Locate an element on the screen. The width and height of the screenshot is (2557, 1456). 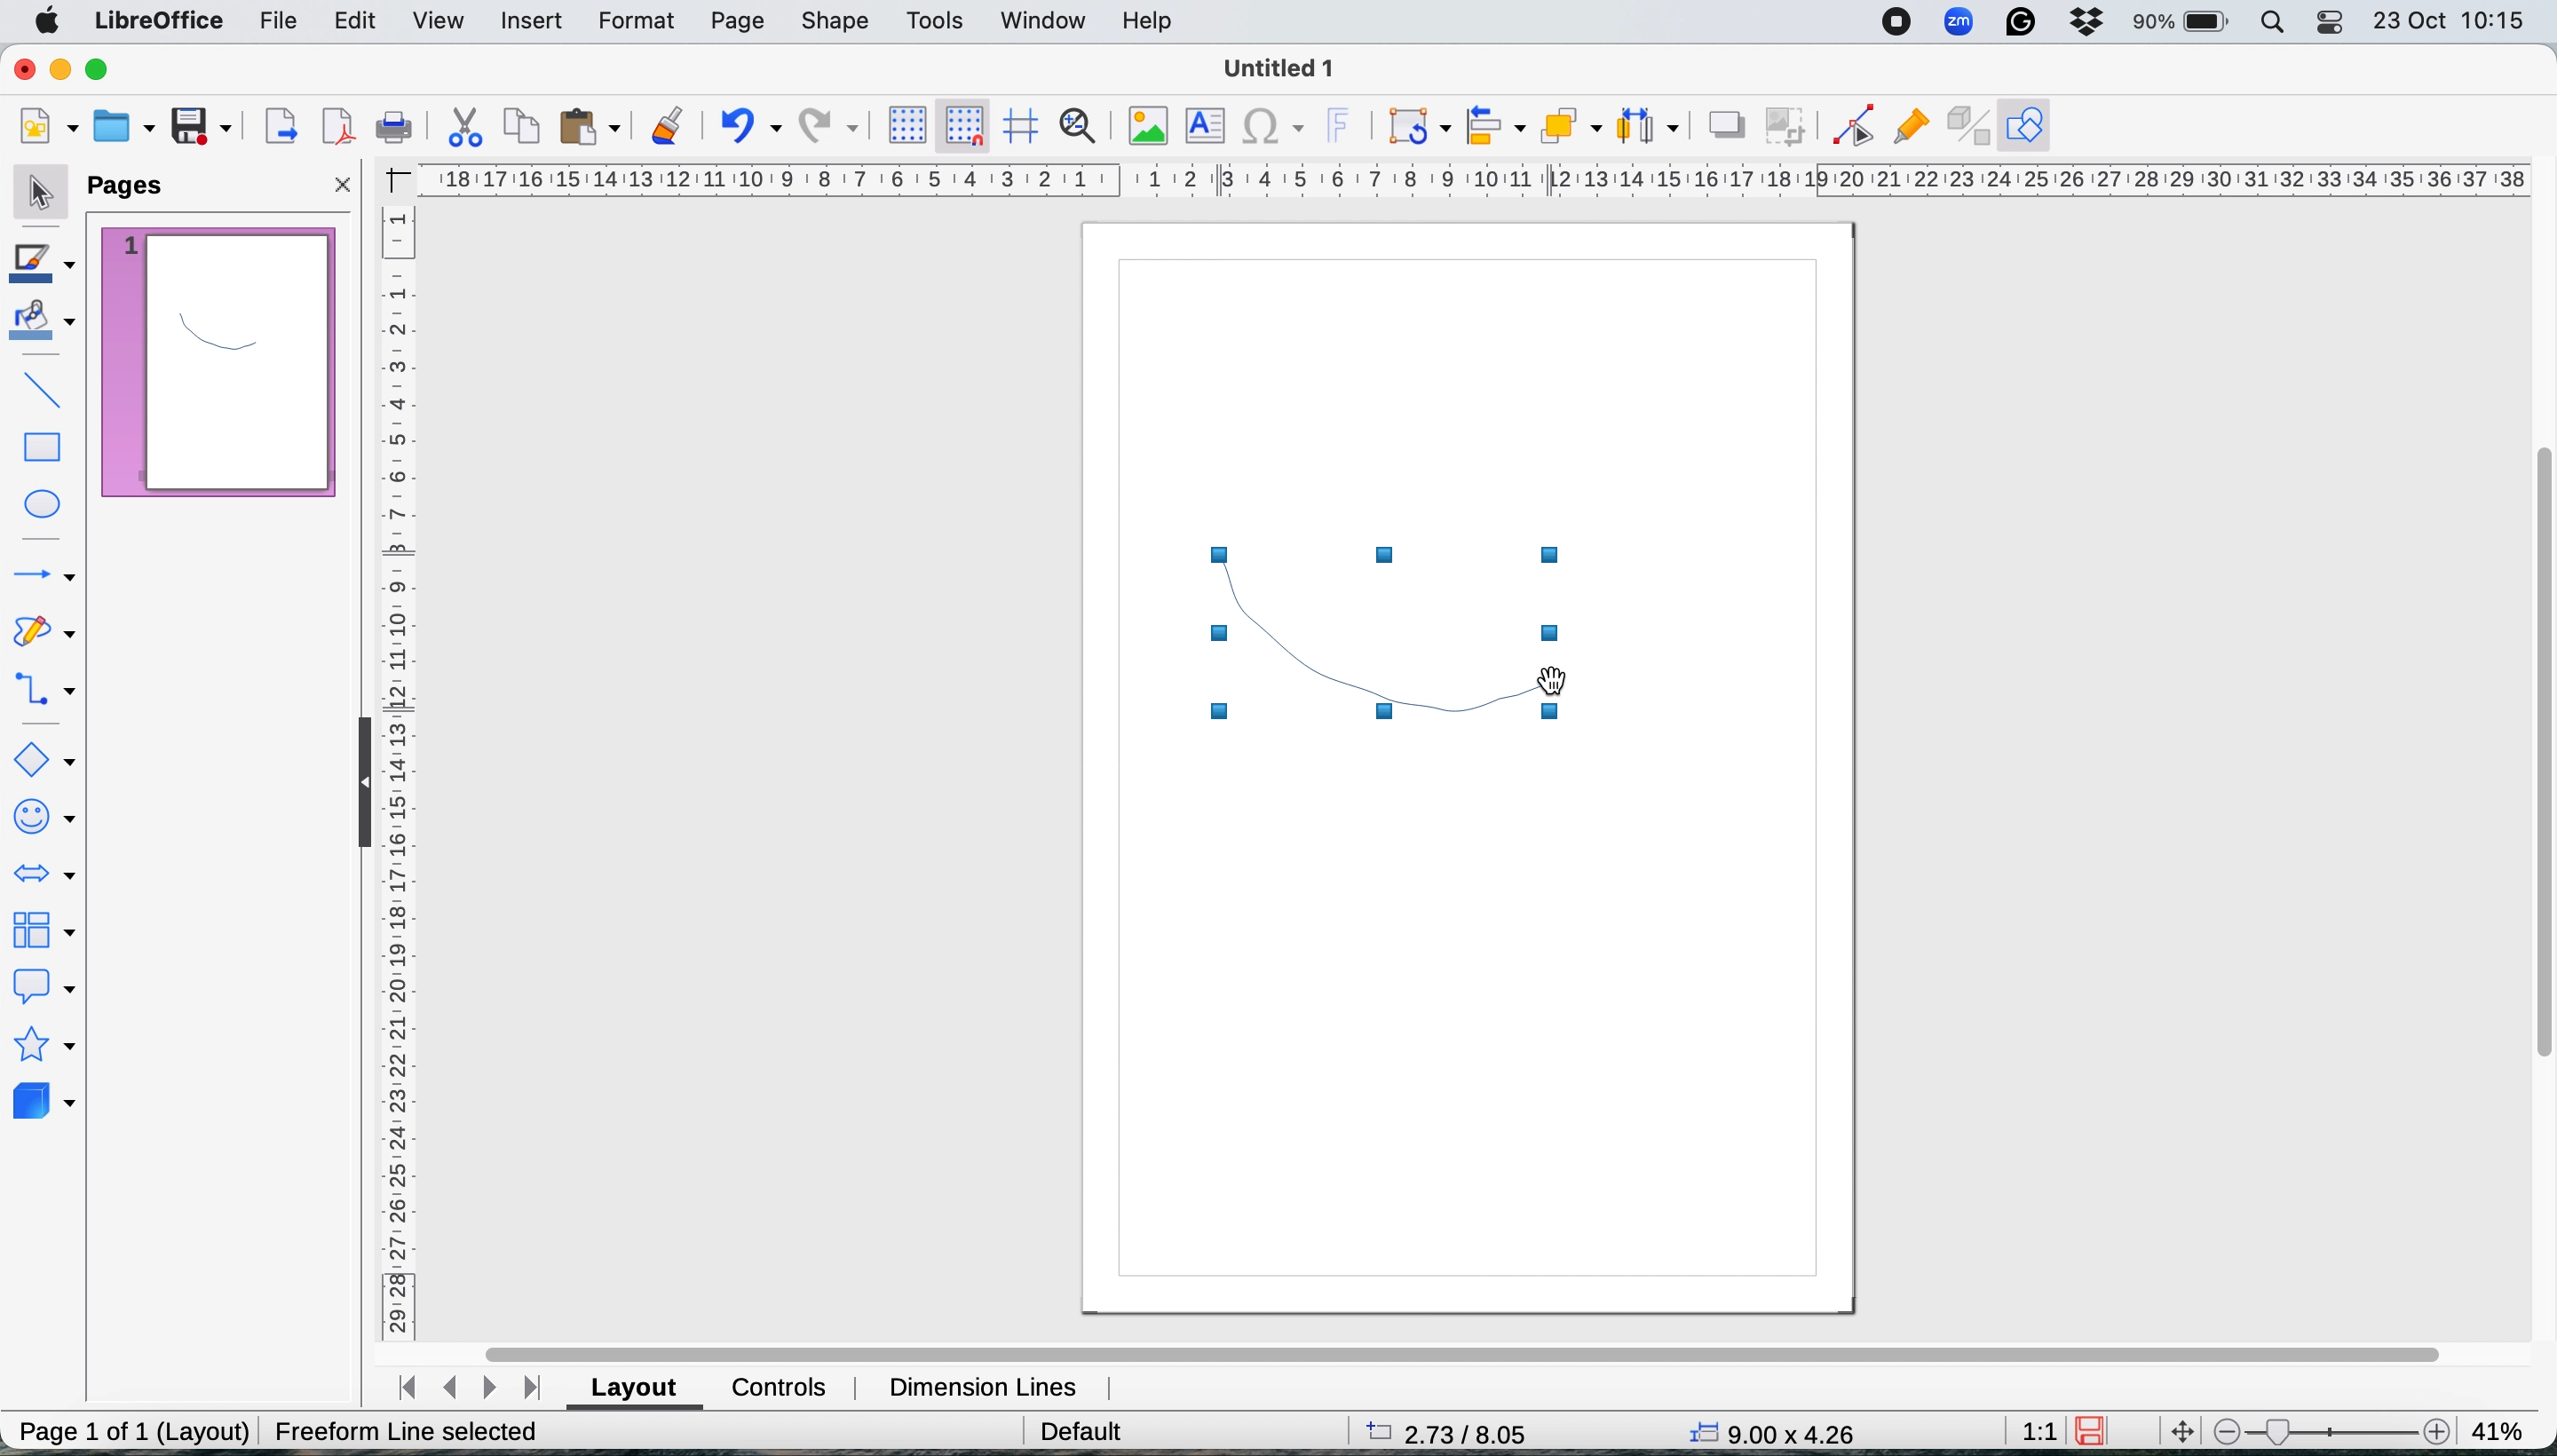
horiztontal scale is located at coordinates (1474, 180).